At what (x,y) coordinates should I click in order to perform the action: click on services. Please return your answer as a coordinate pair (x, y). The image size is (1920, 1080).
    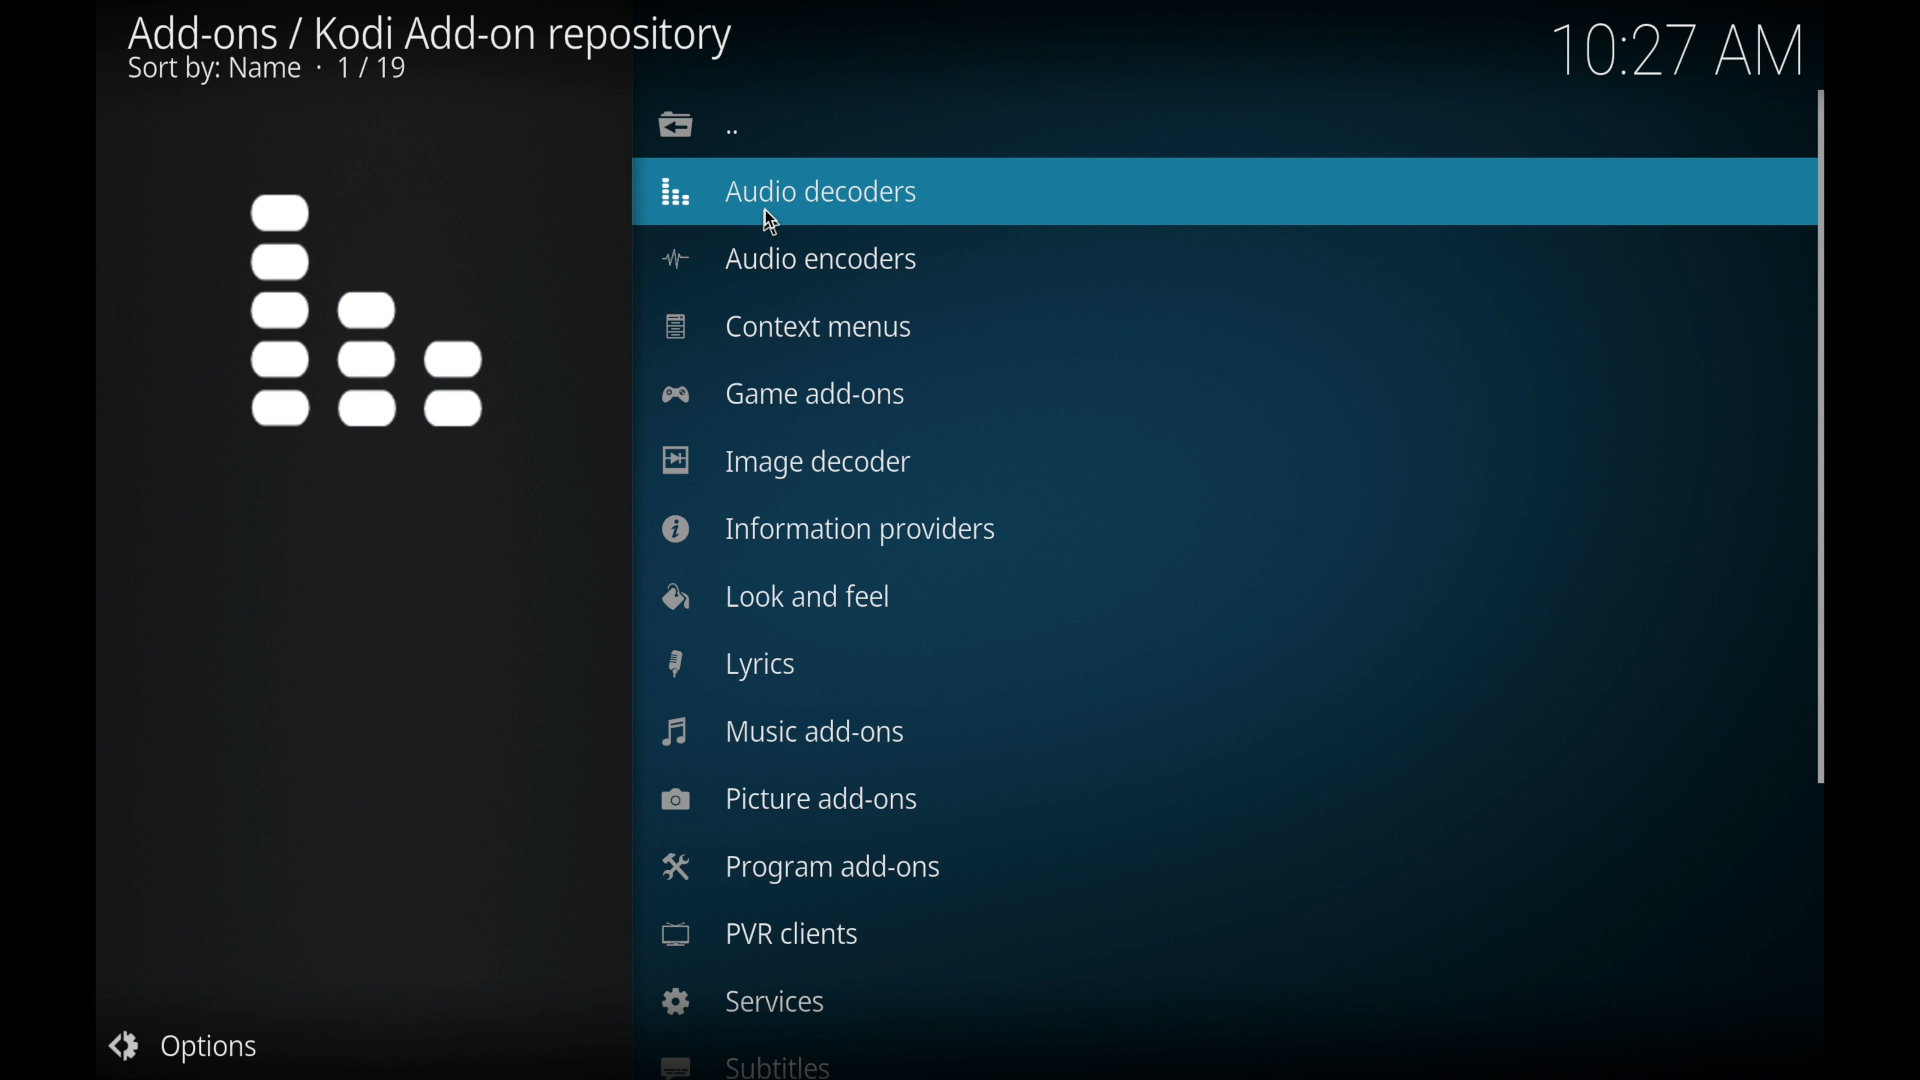
    Looking at the image, I should click on (745, 1001).